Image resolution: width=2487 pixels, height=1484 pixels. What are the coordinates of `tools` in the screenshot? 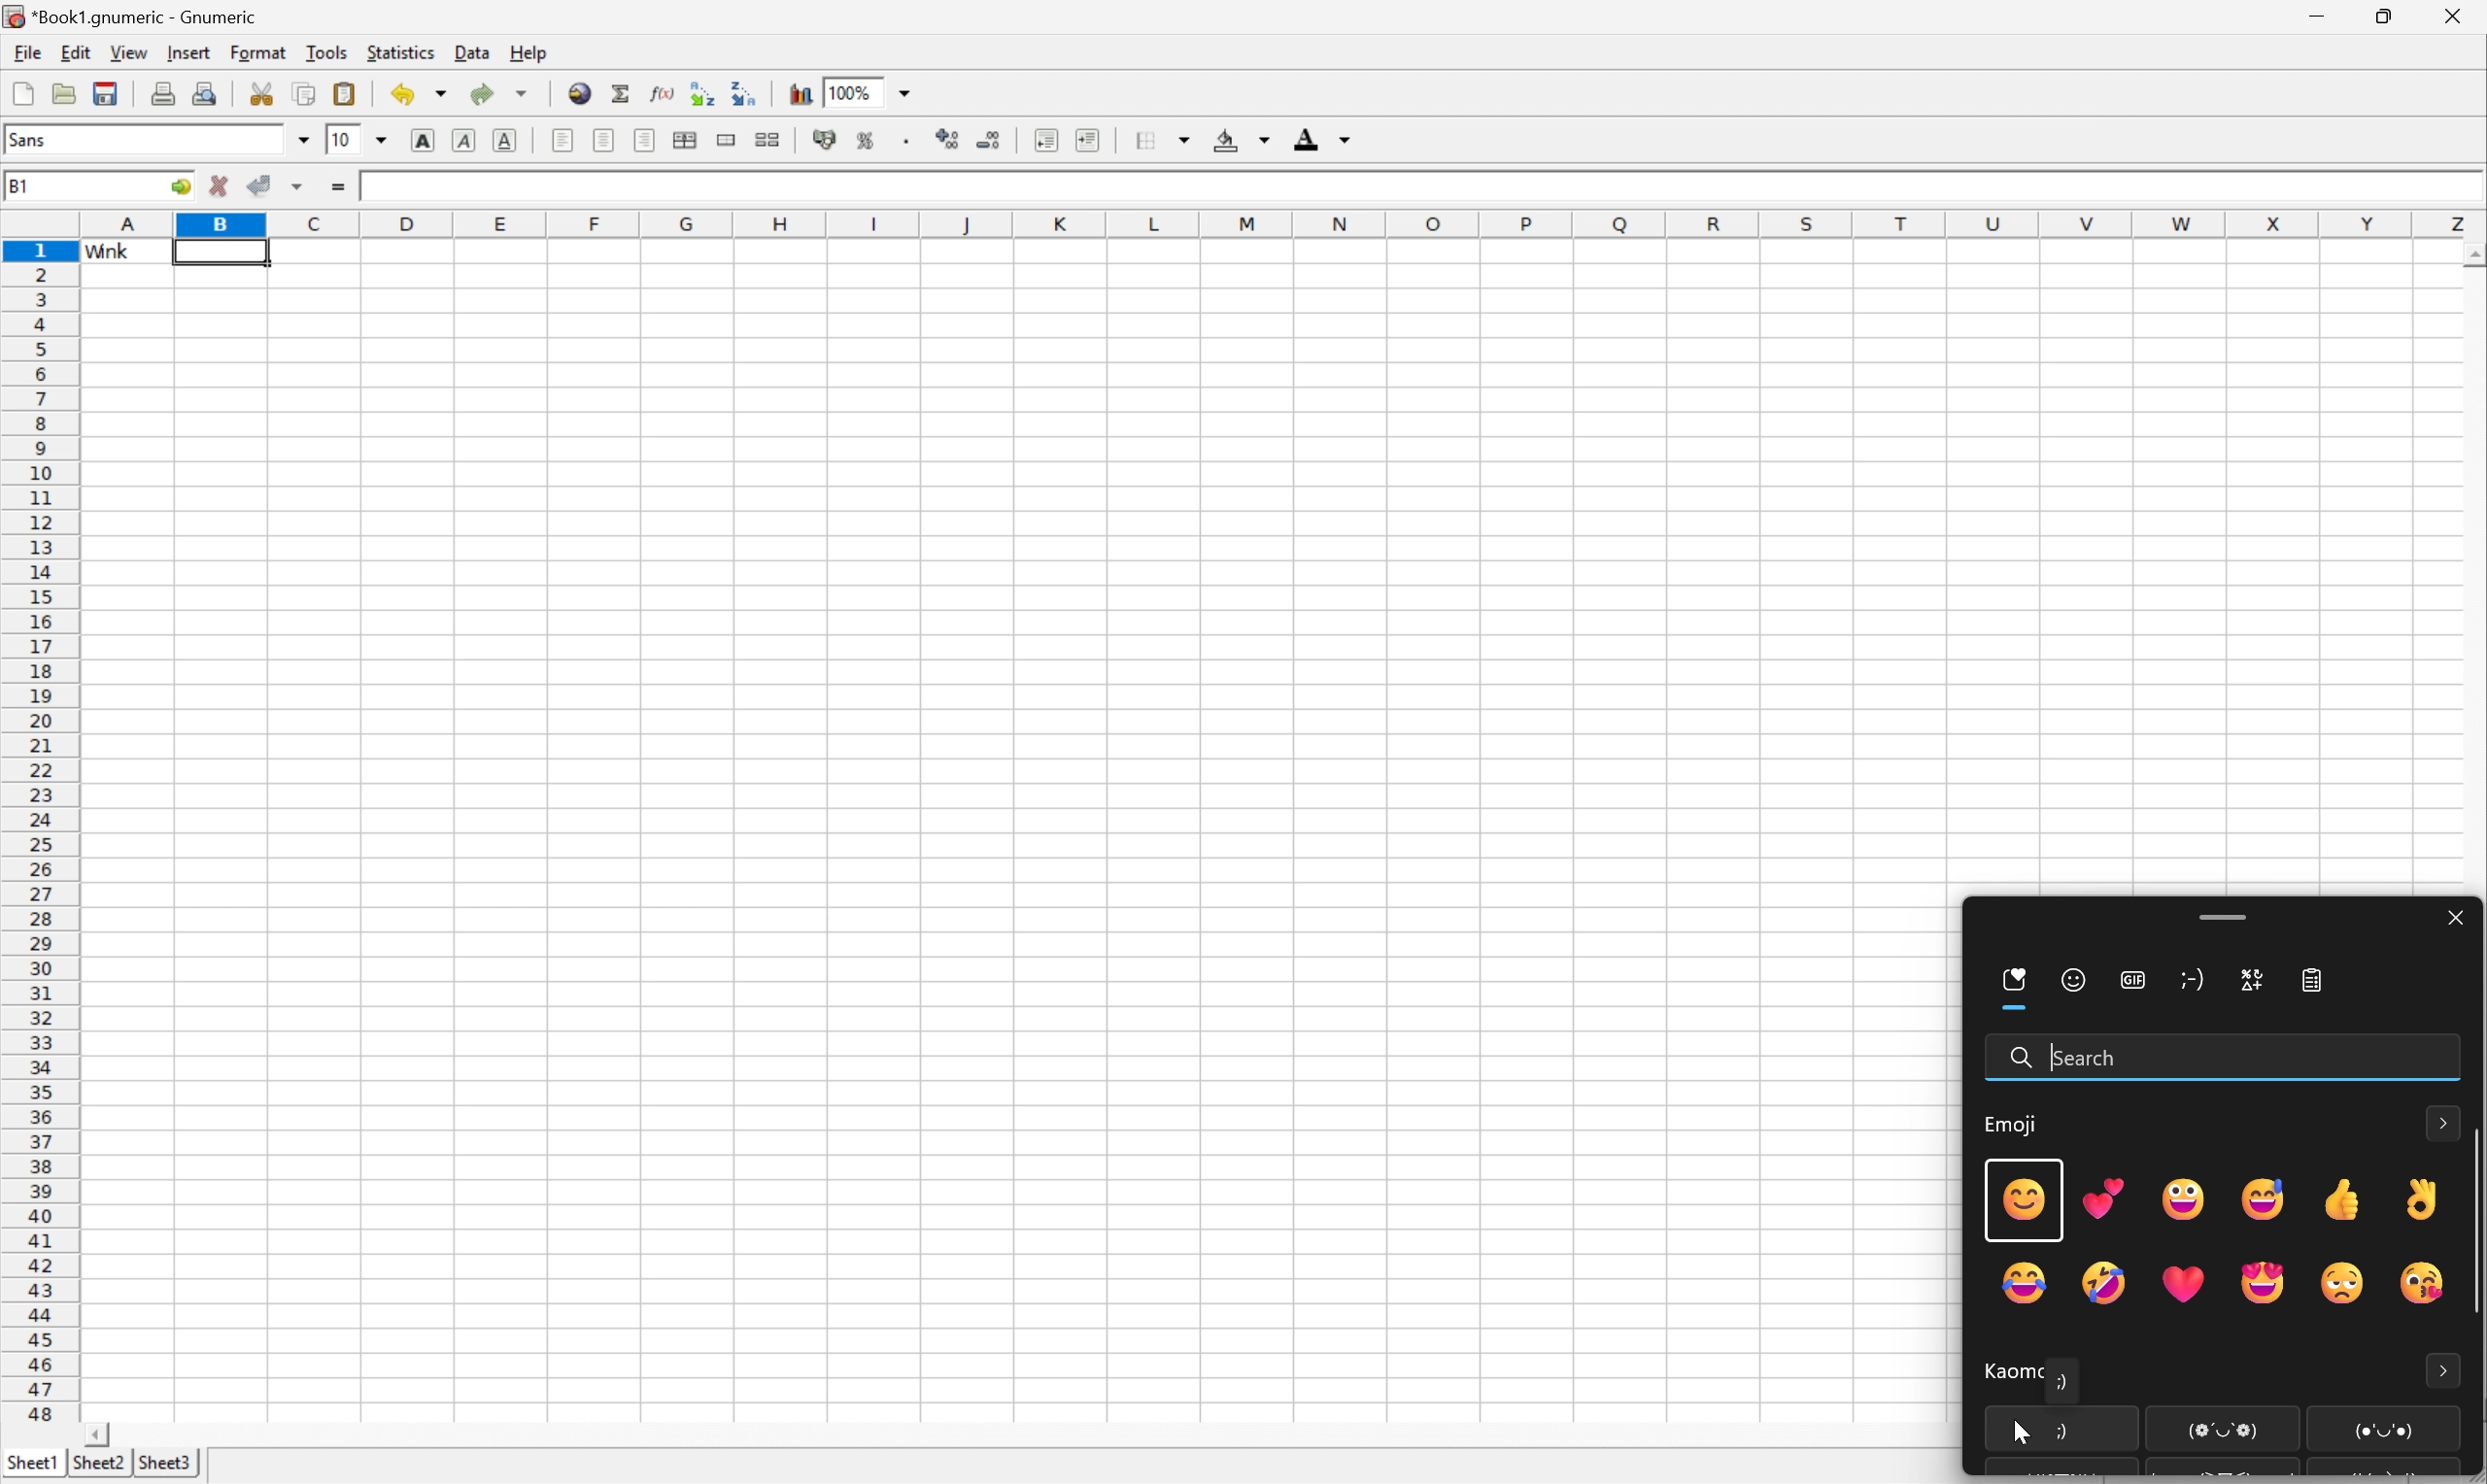 It's located at (323, 54).